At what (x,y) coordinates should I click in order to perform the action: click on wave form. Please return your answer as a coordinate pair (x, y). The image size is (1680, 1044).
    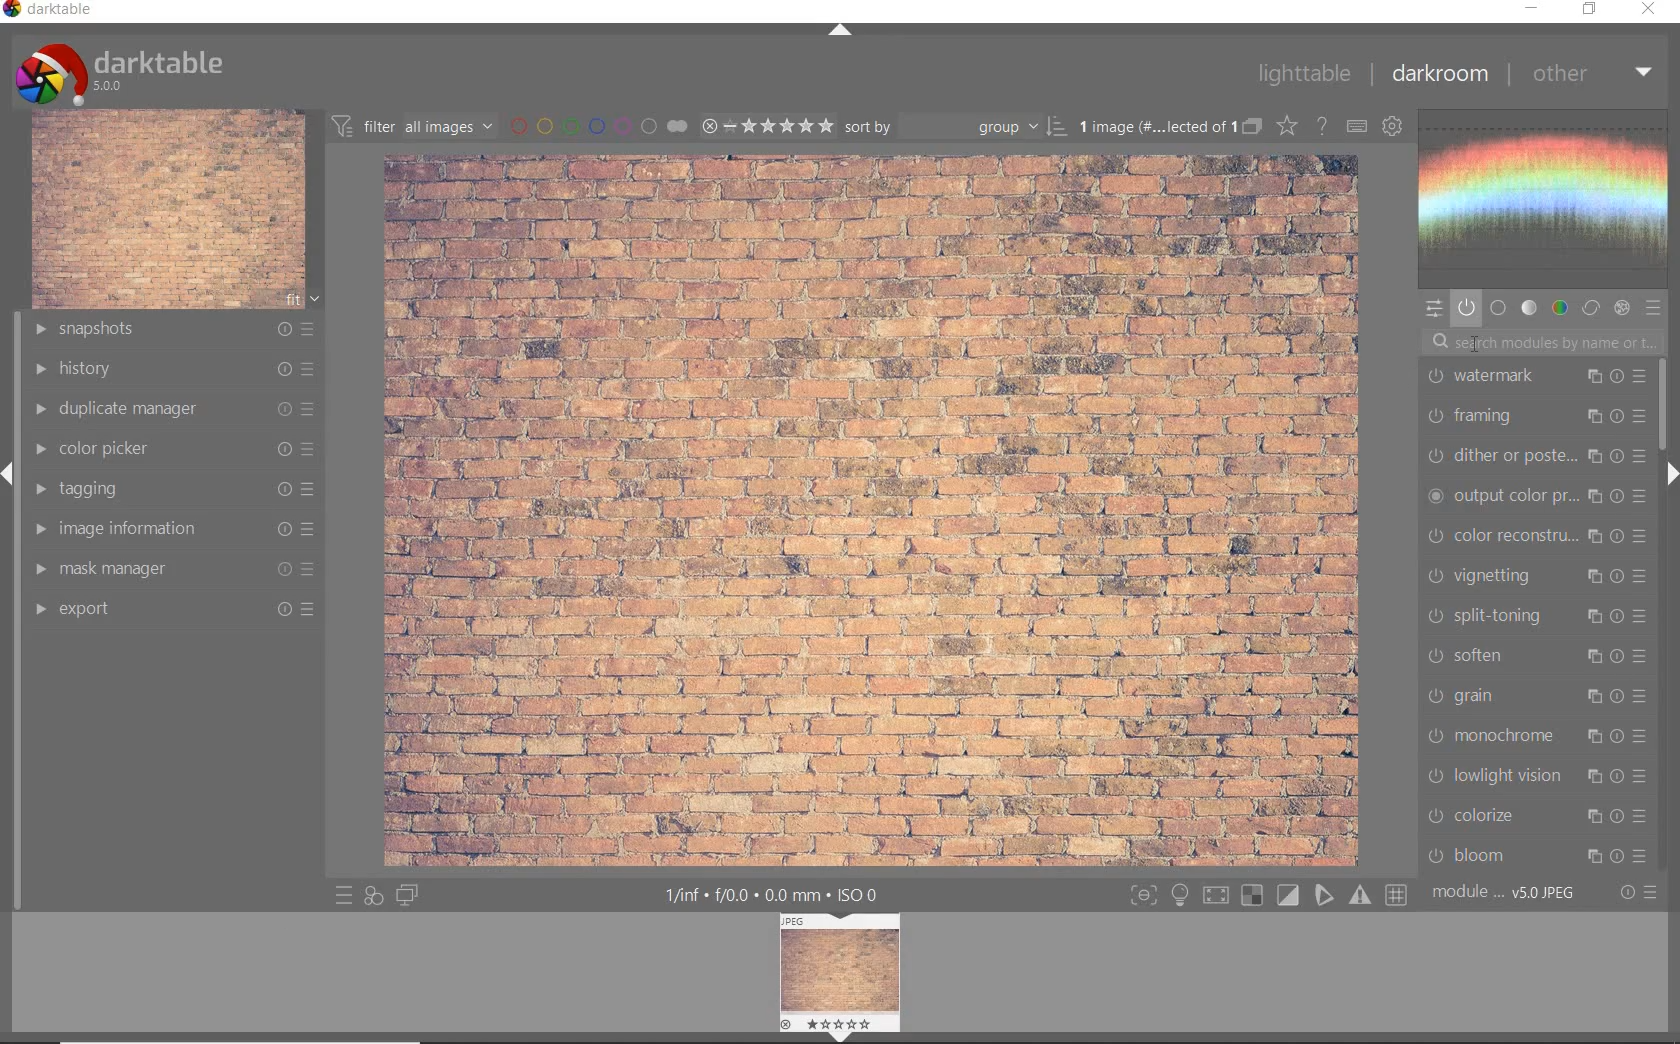
    Looking at the image, I should click on (1549, 199).